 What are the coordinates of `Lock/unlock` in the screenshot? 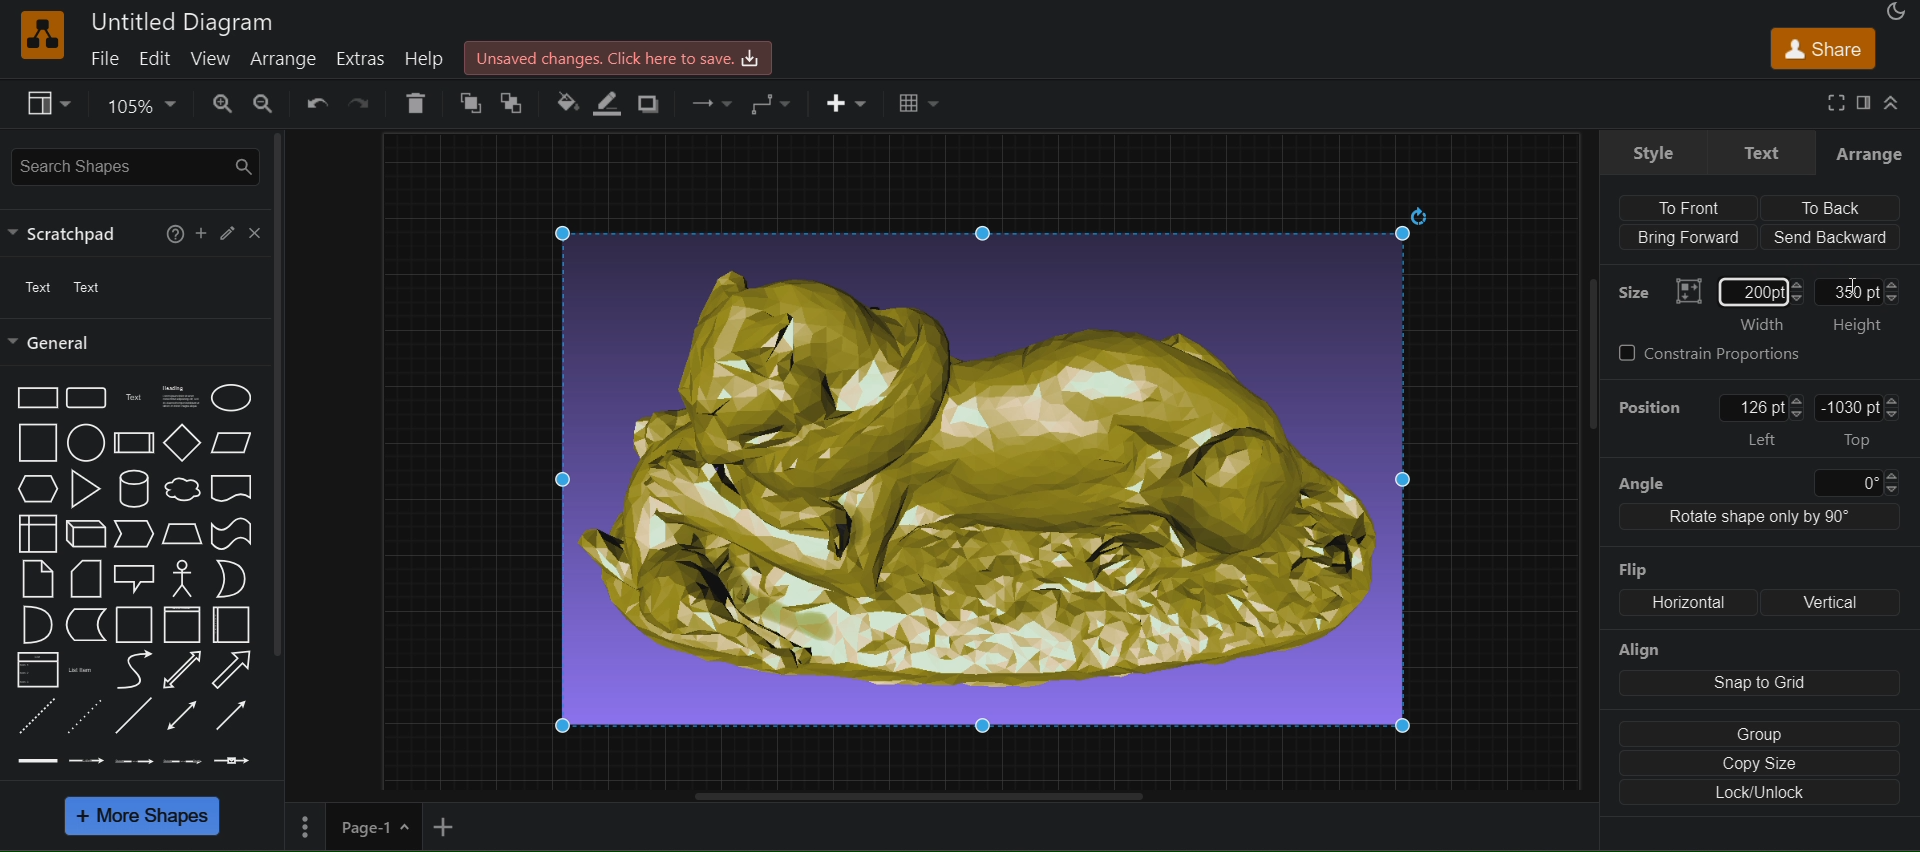 It's located at (1761, 795).